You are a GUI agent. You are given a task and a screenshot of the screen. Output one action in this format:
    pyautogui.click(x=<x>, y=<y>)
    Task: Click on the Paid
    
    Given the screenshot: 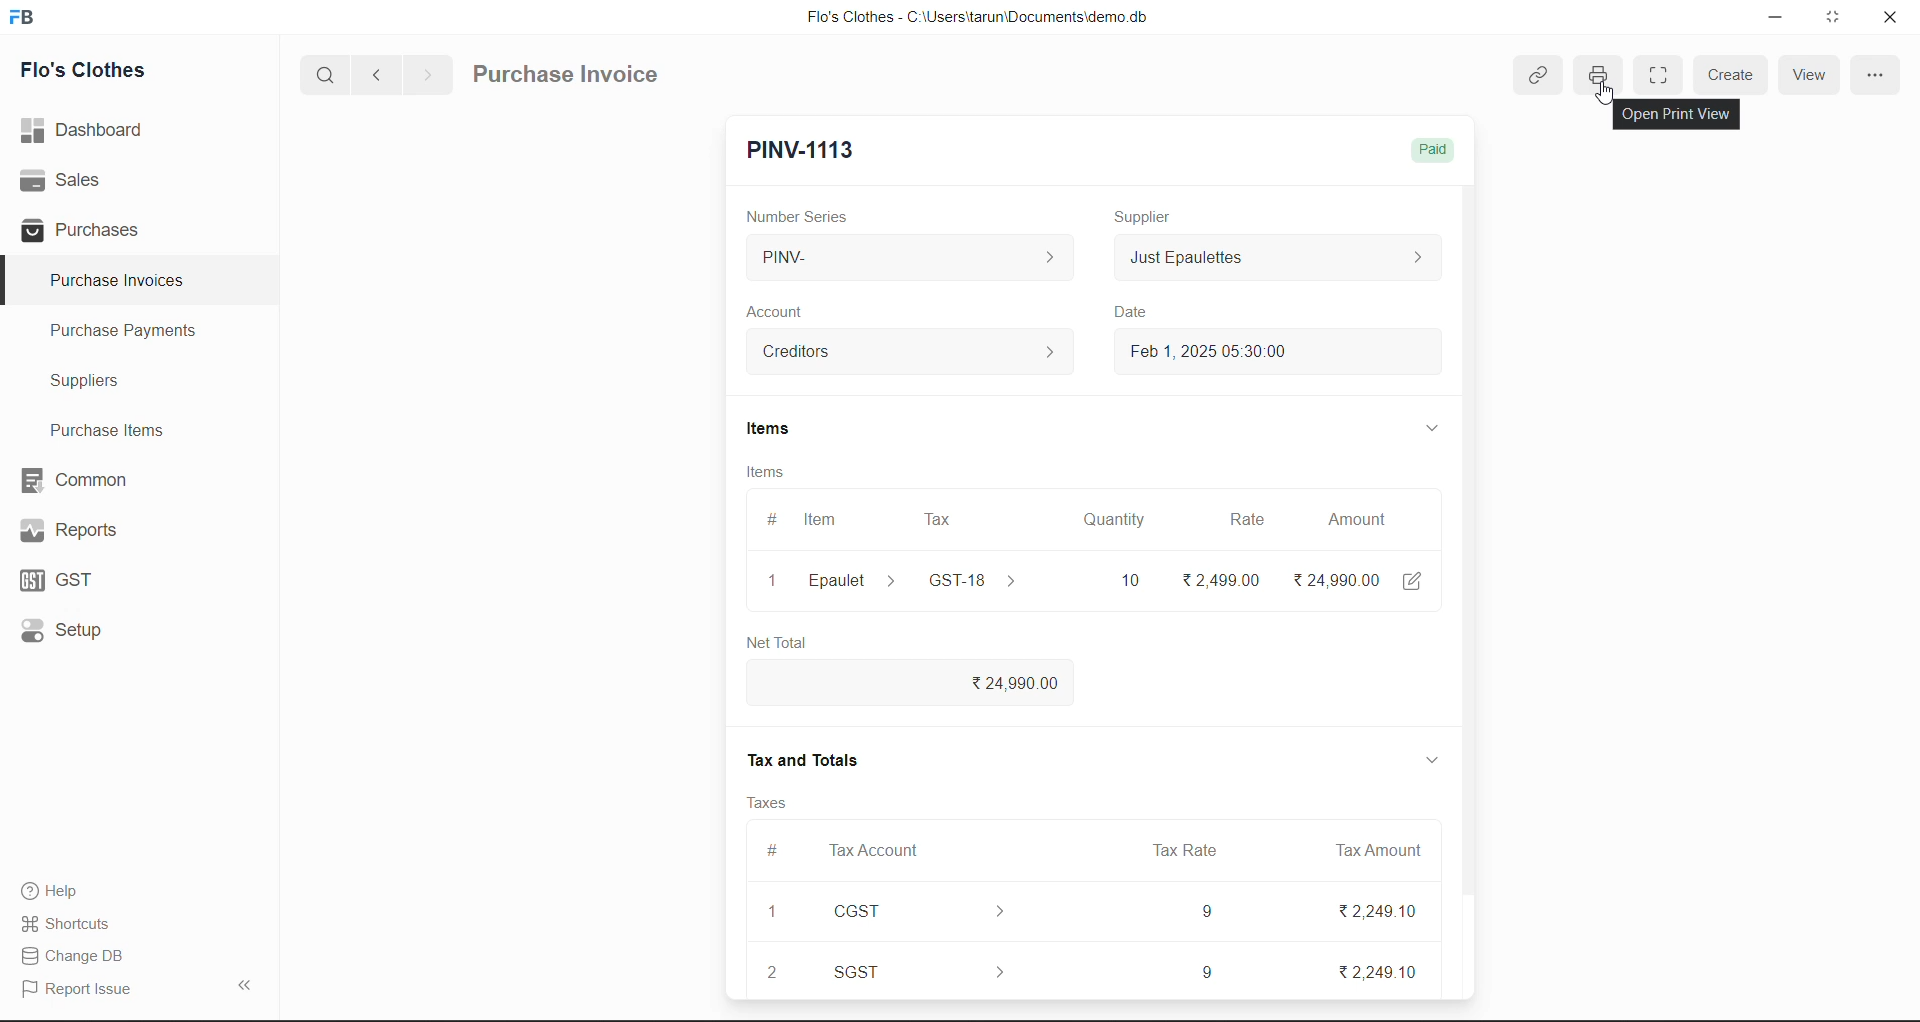 What is the action you would take?
    pyautogui.click(x=1433, y=147)
    